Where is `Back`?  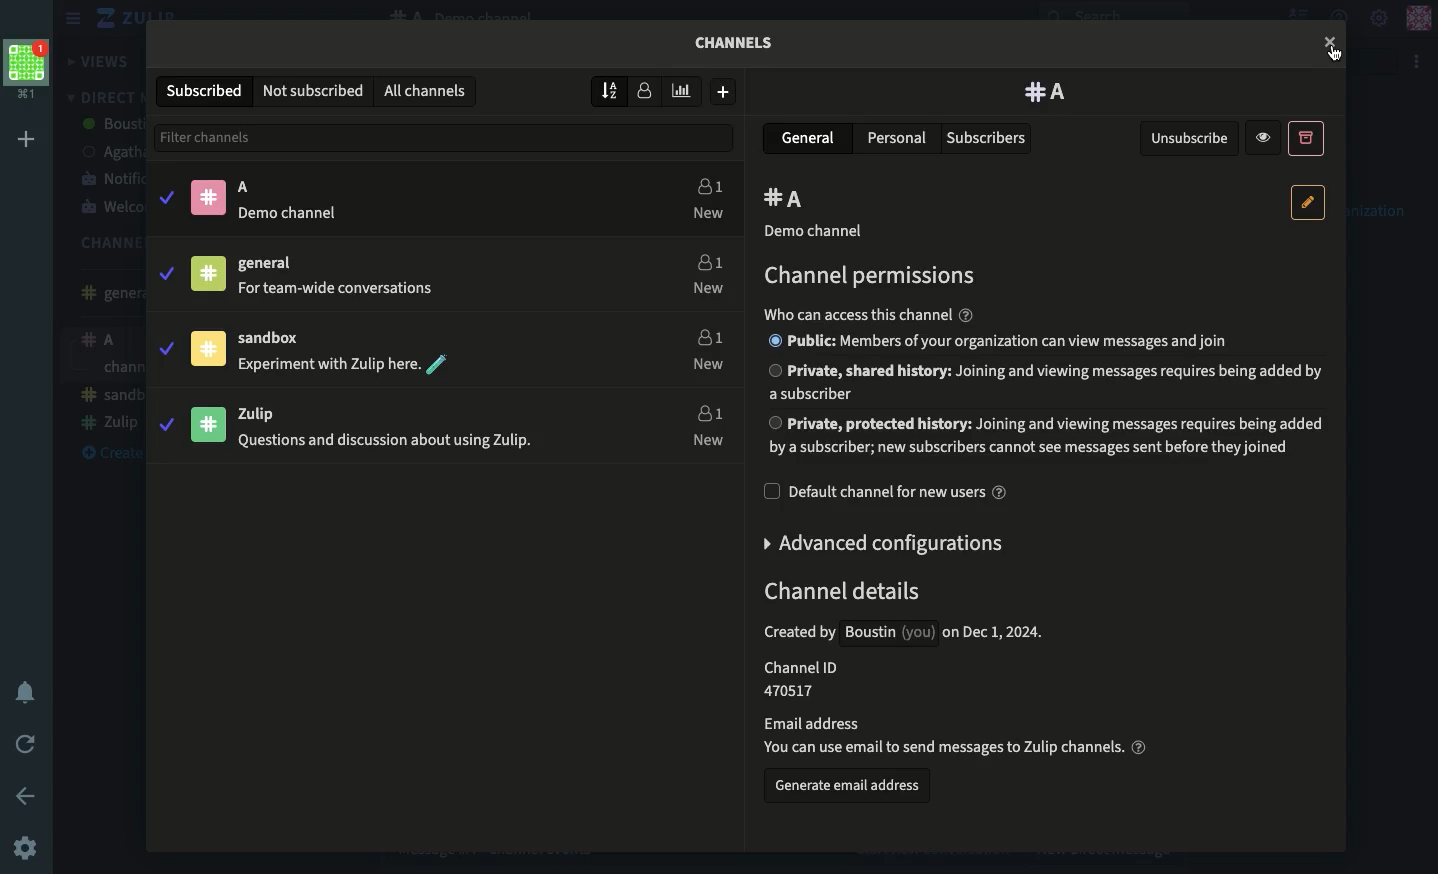 Back is located at coordinates (29, 795).